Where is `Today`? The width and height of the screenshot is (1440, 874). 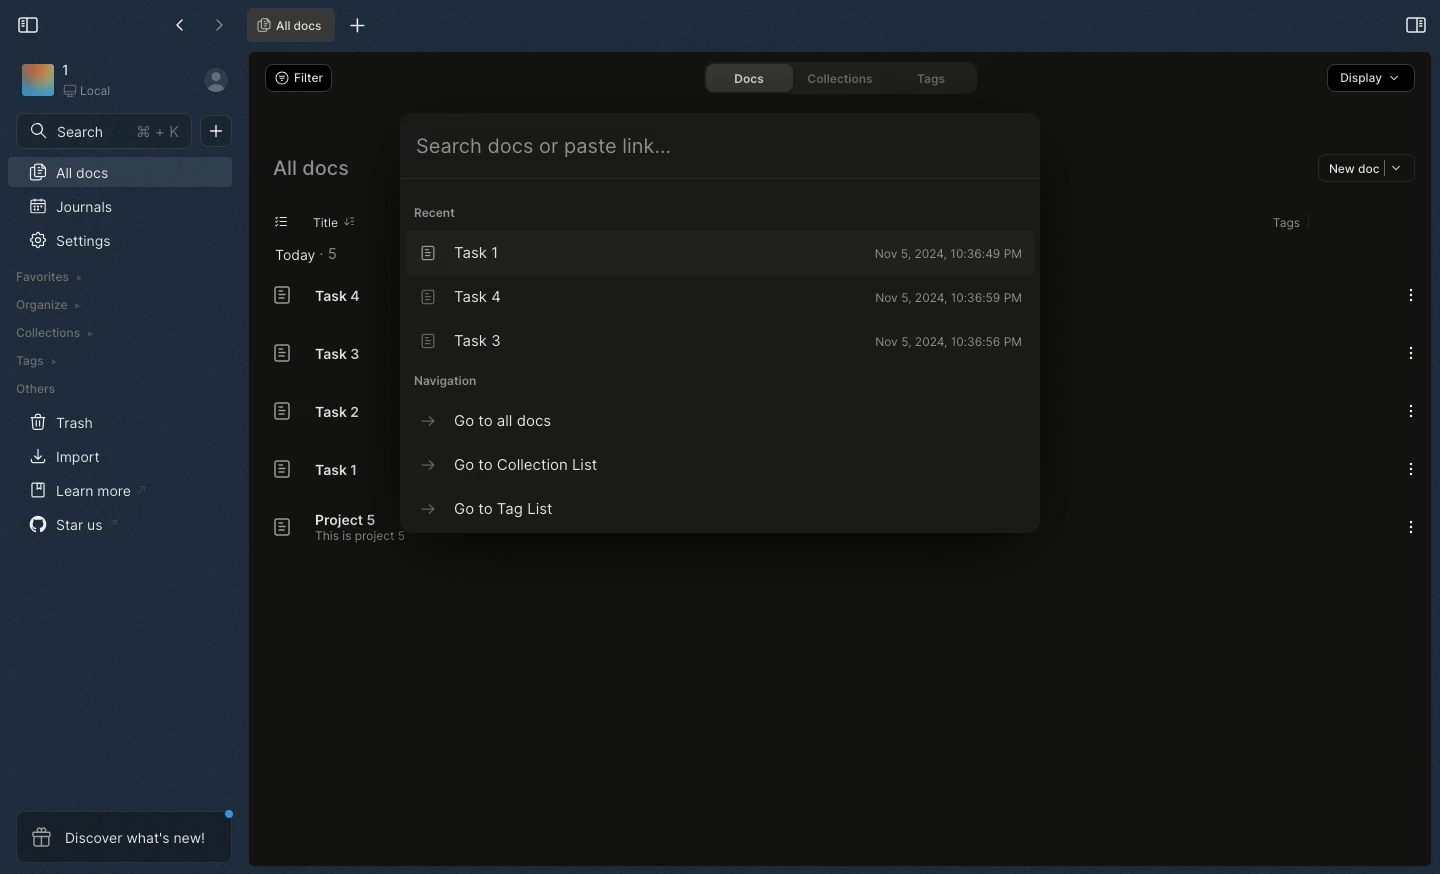 Today is located at coordinates (290, 257).